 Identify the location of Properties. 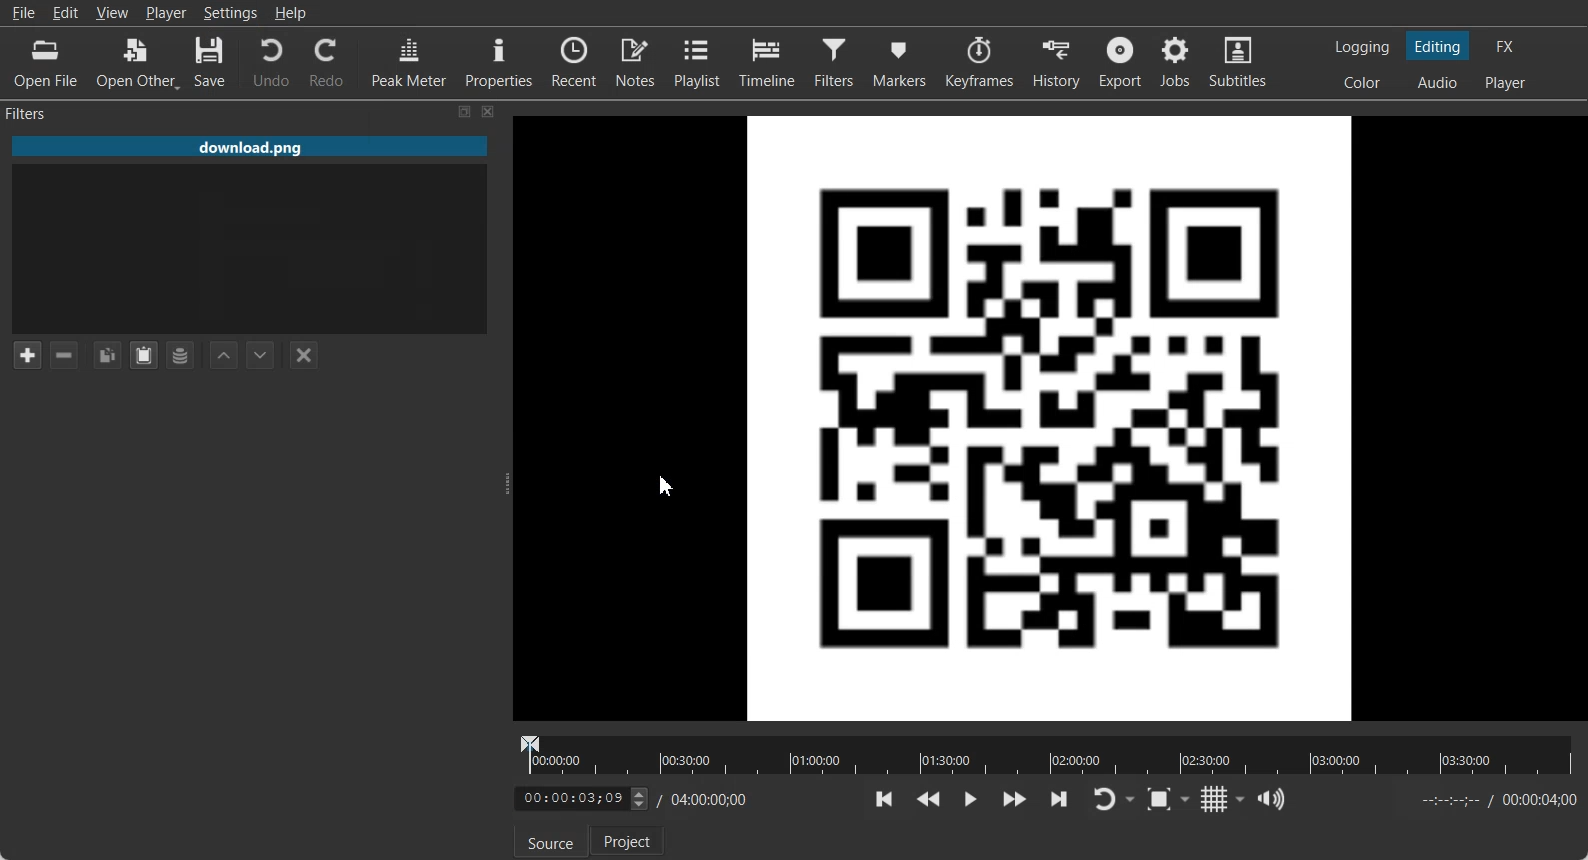
(499, 60).